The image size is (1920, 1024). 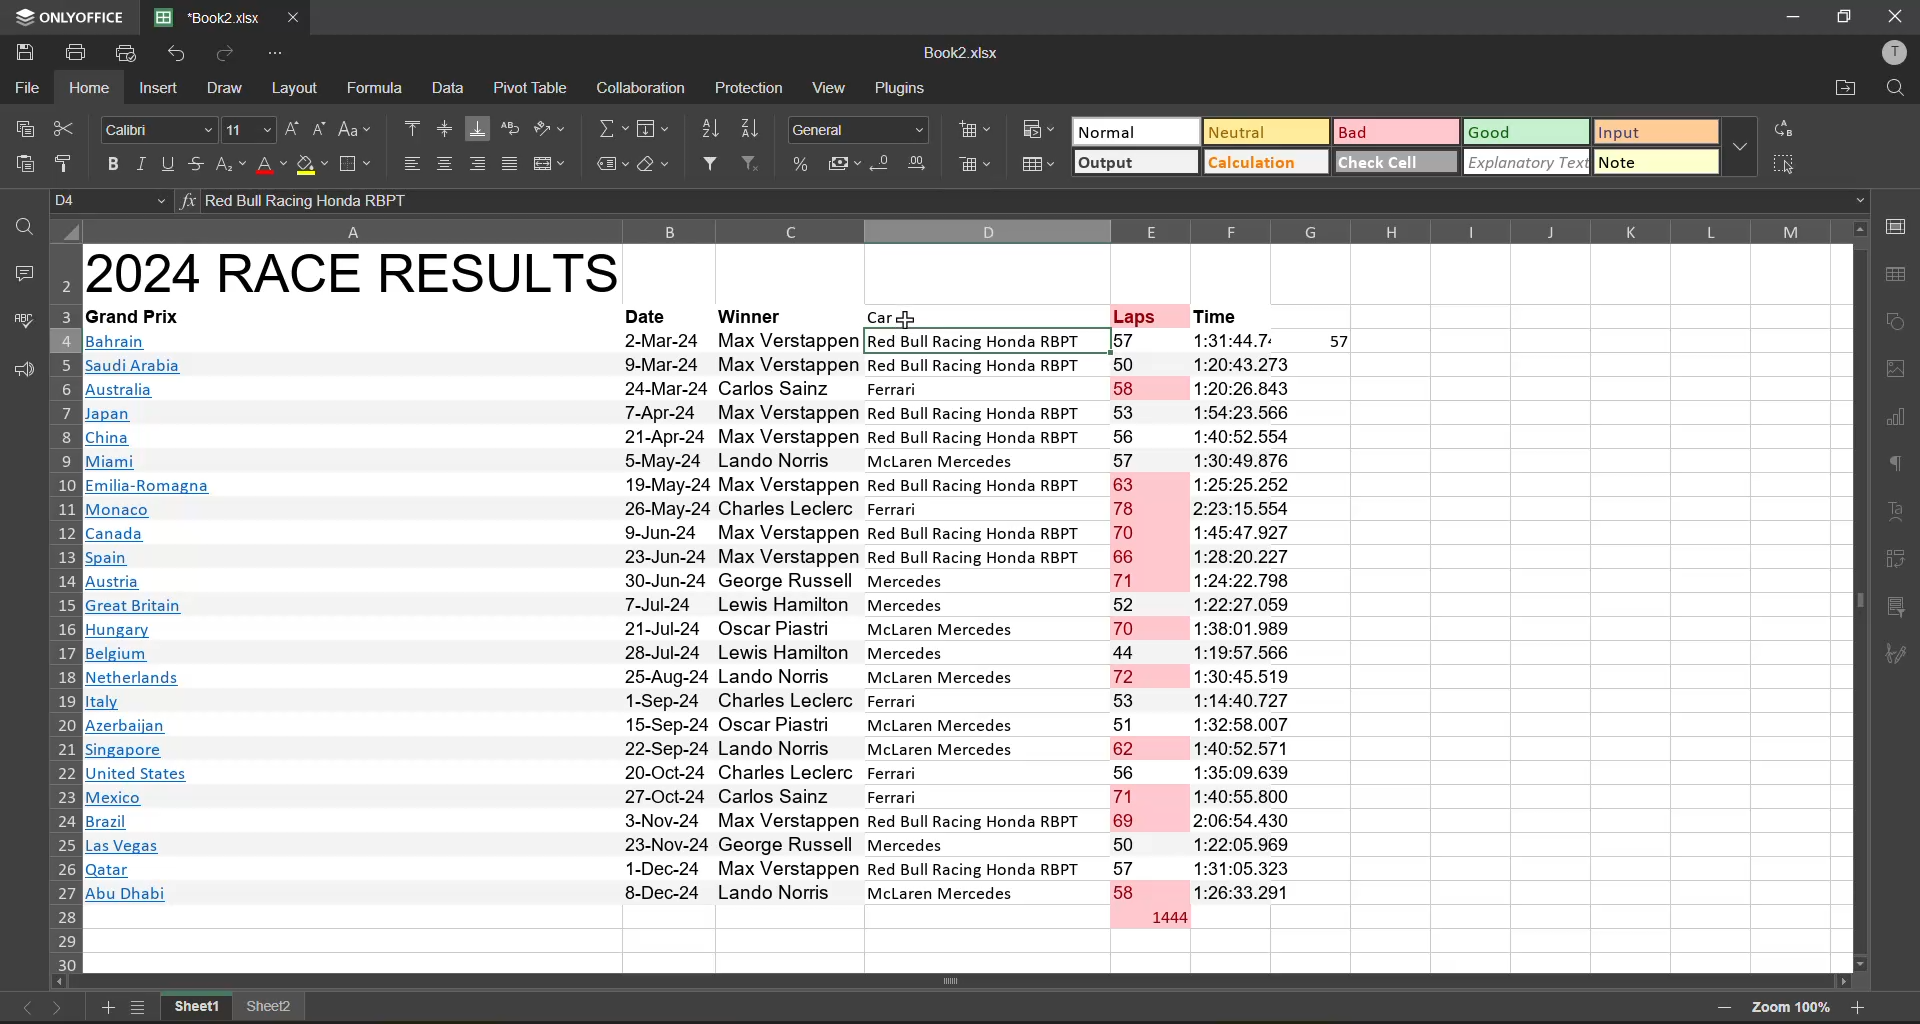 I want to click on Person names, so click(x=788, y=616).